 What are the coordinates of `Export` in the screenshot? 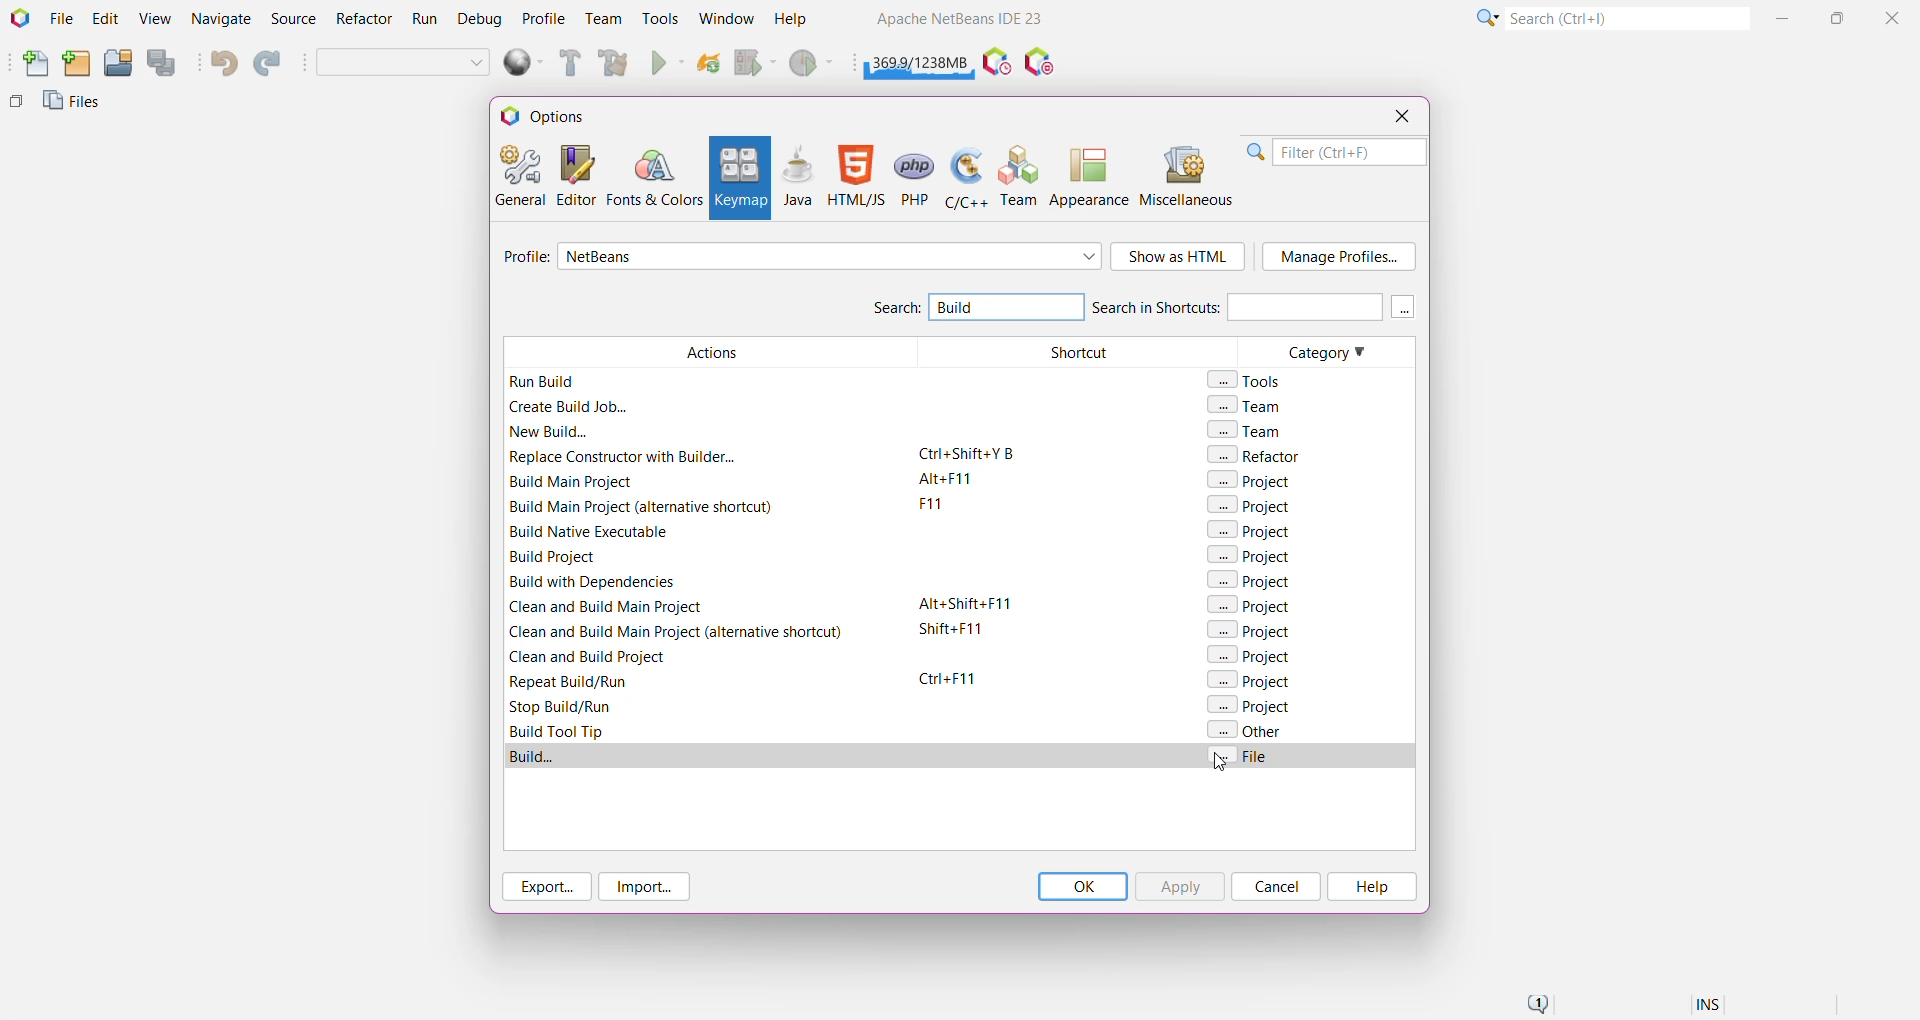 It's located at (544, 886).